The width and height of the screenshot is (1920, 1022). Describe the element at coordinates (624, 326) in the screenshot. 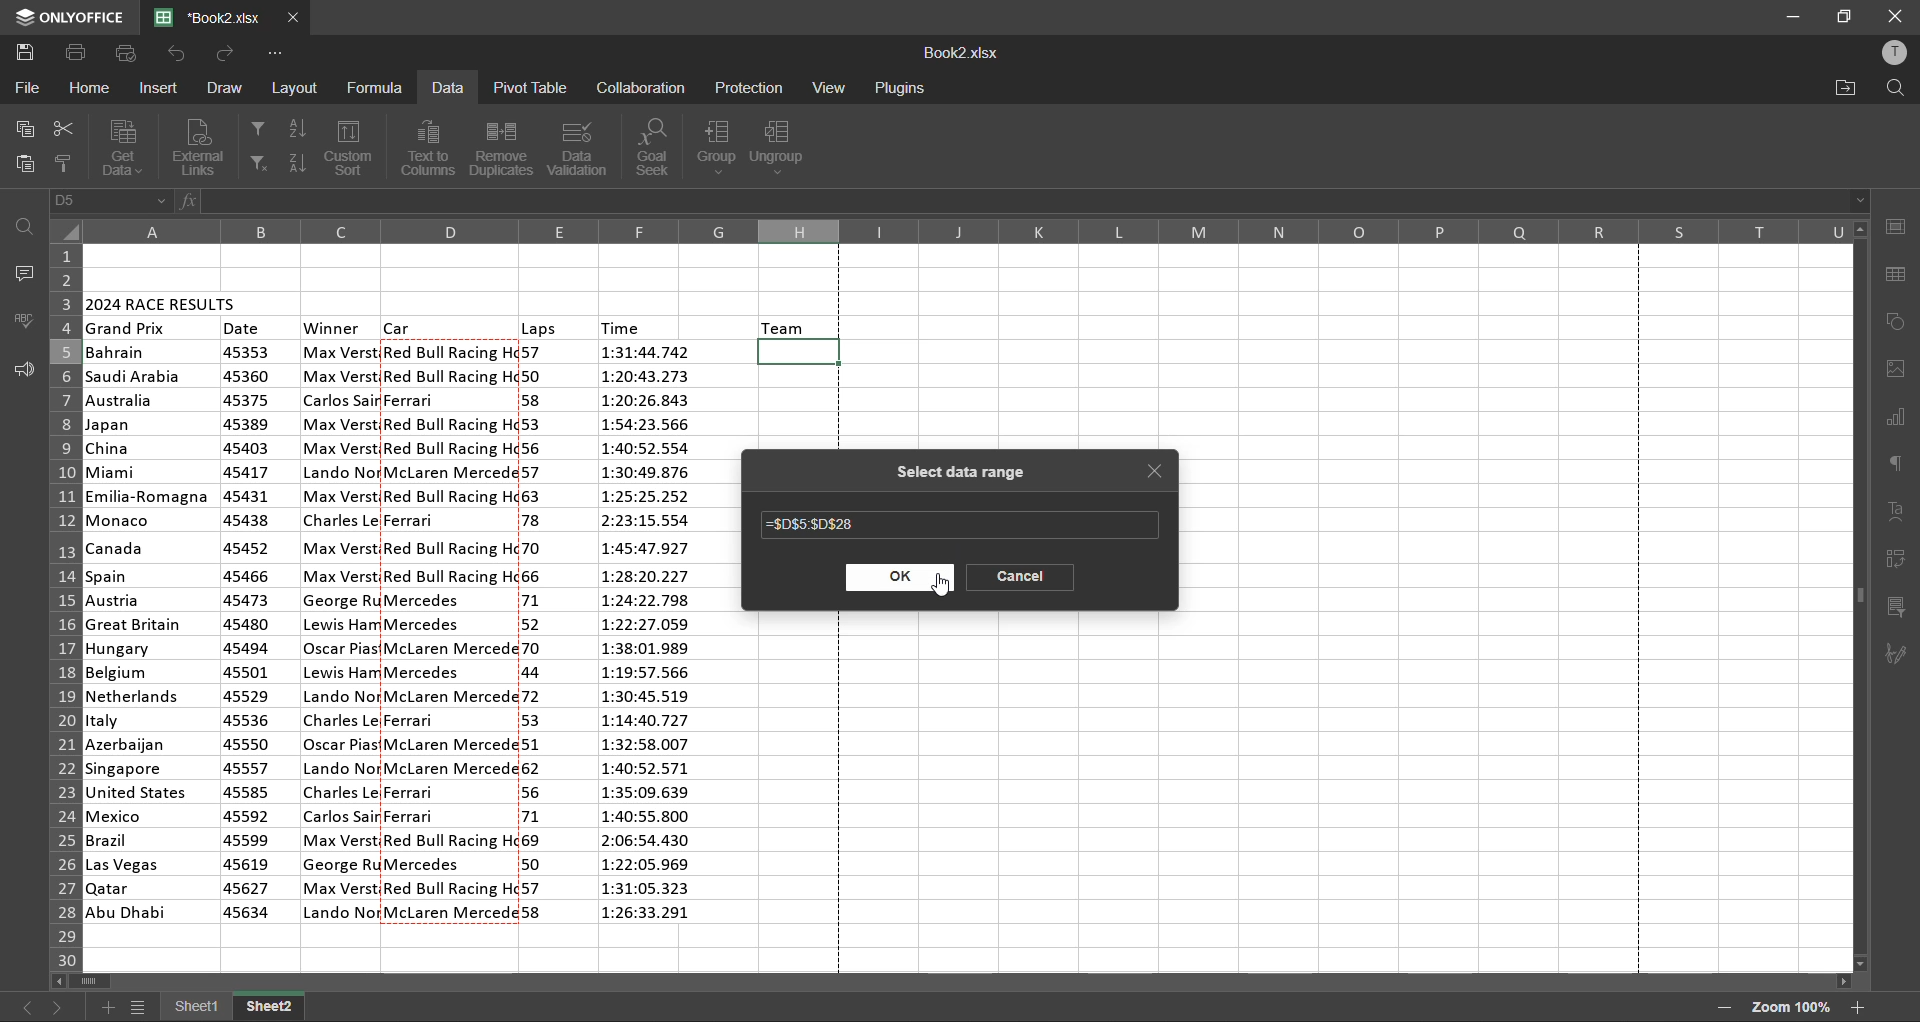

I see `time` at that location.